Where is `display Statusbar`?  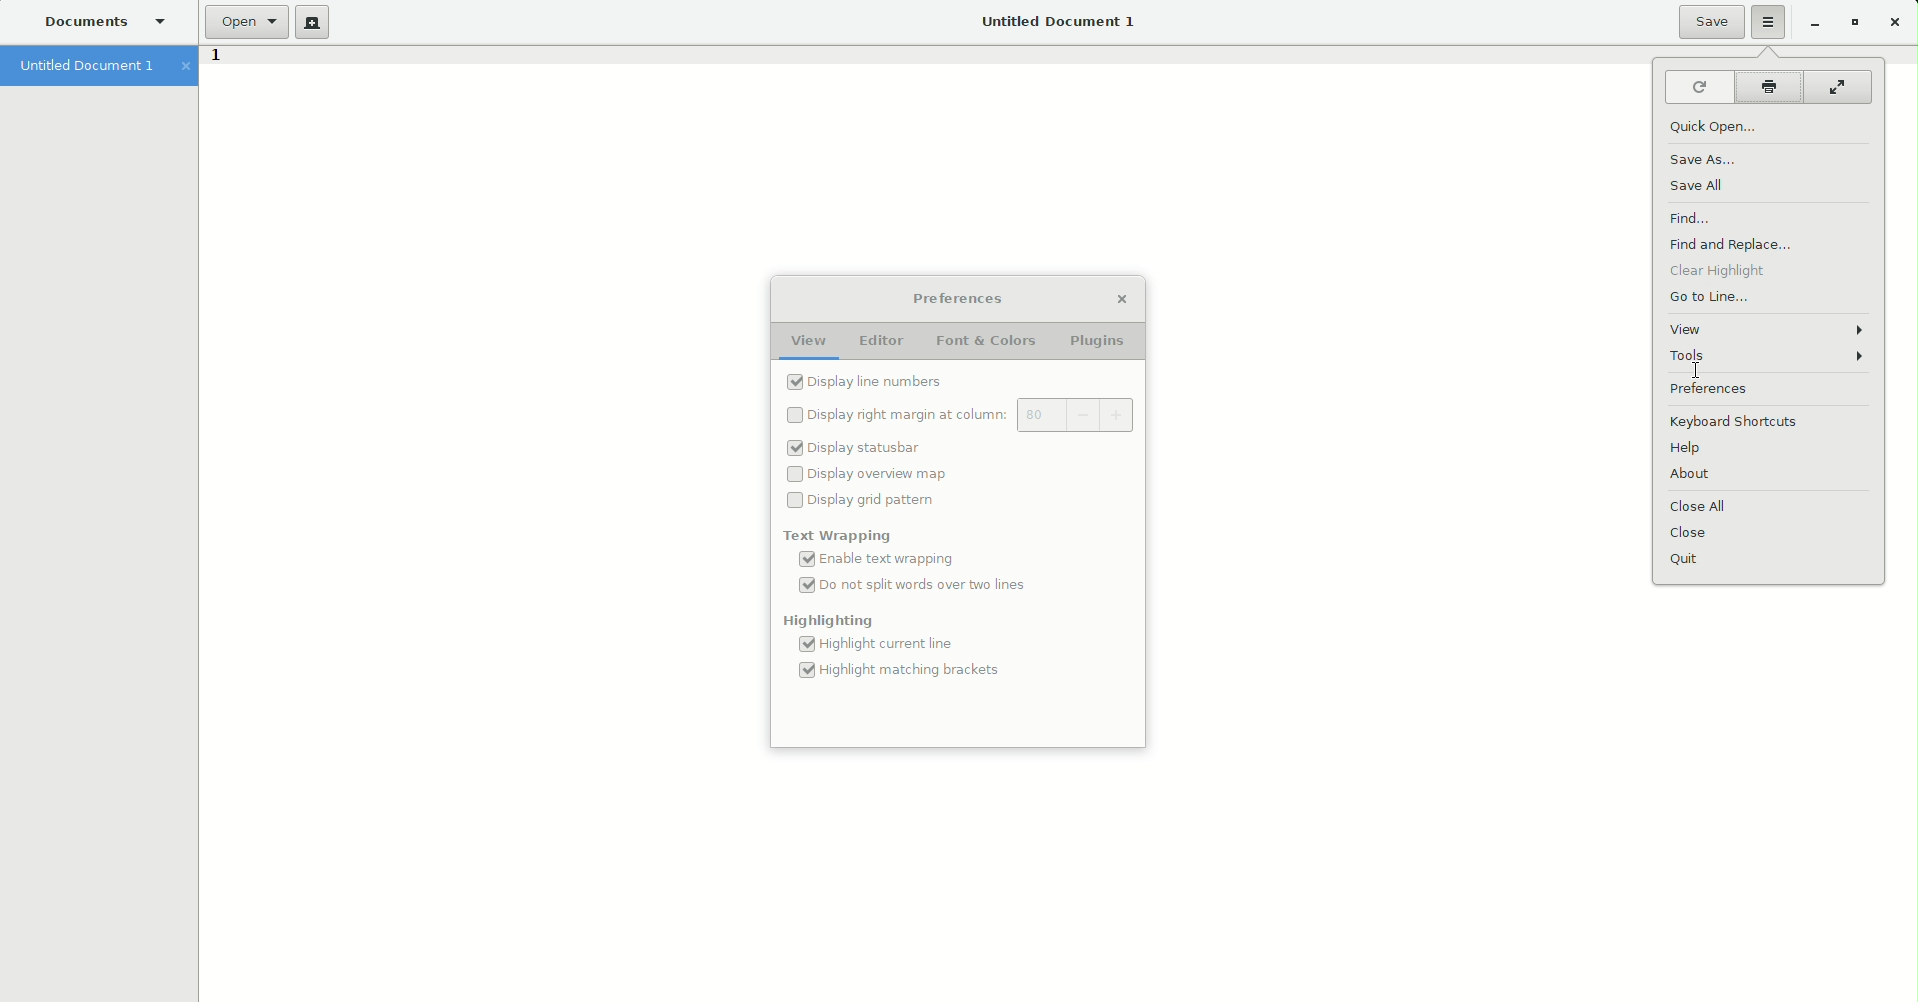 display Statusbar is located at coordinates (854, 449).